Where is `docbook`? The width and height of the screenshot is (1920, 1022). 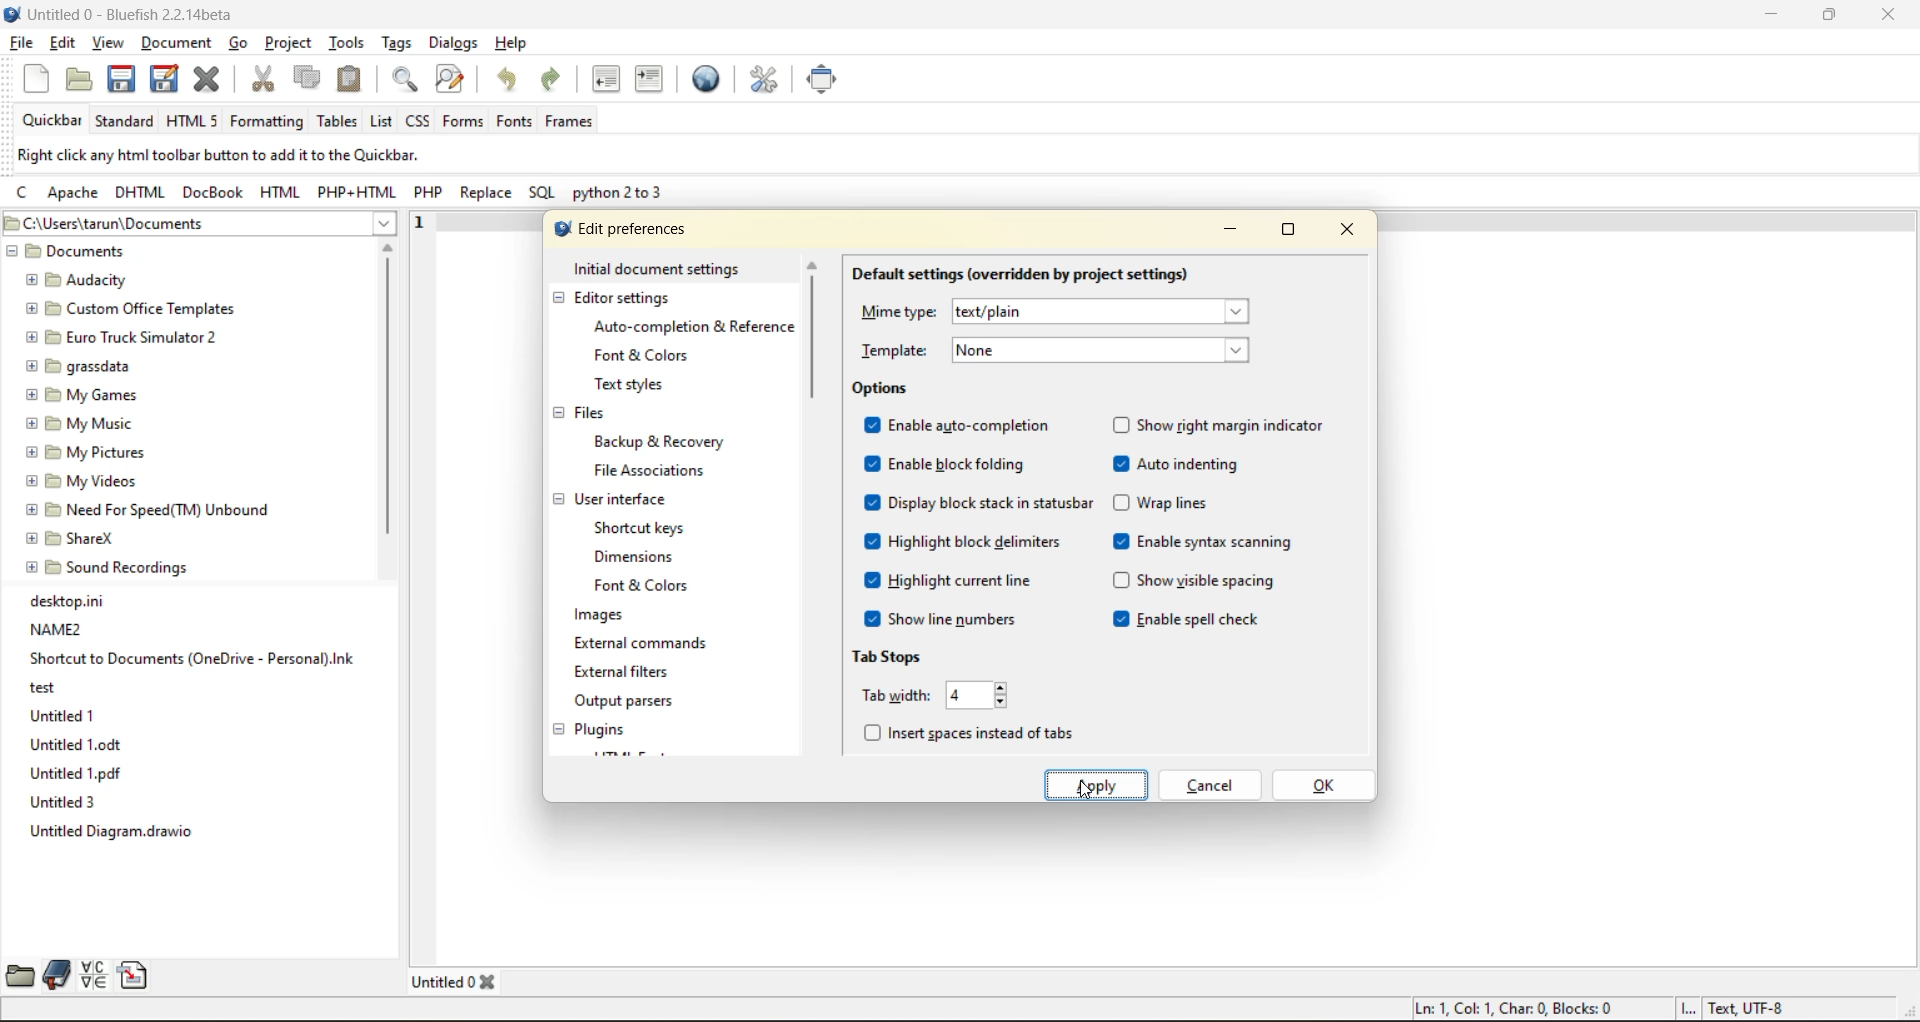 docbook is located at coordinates (211, 193).